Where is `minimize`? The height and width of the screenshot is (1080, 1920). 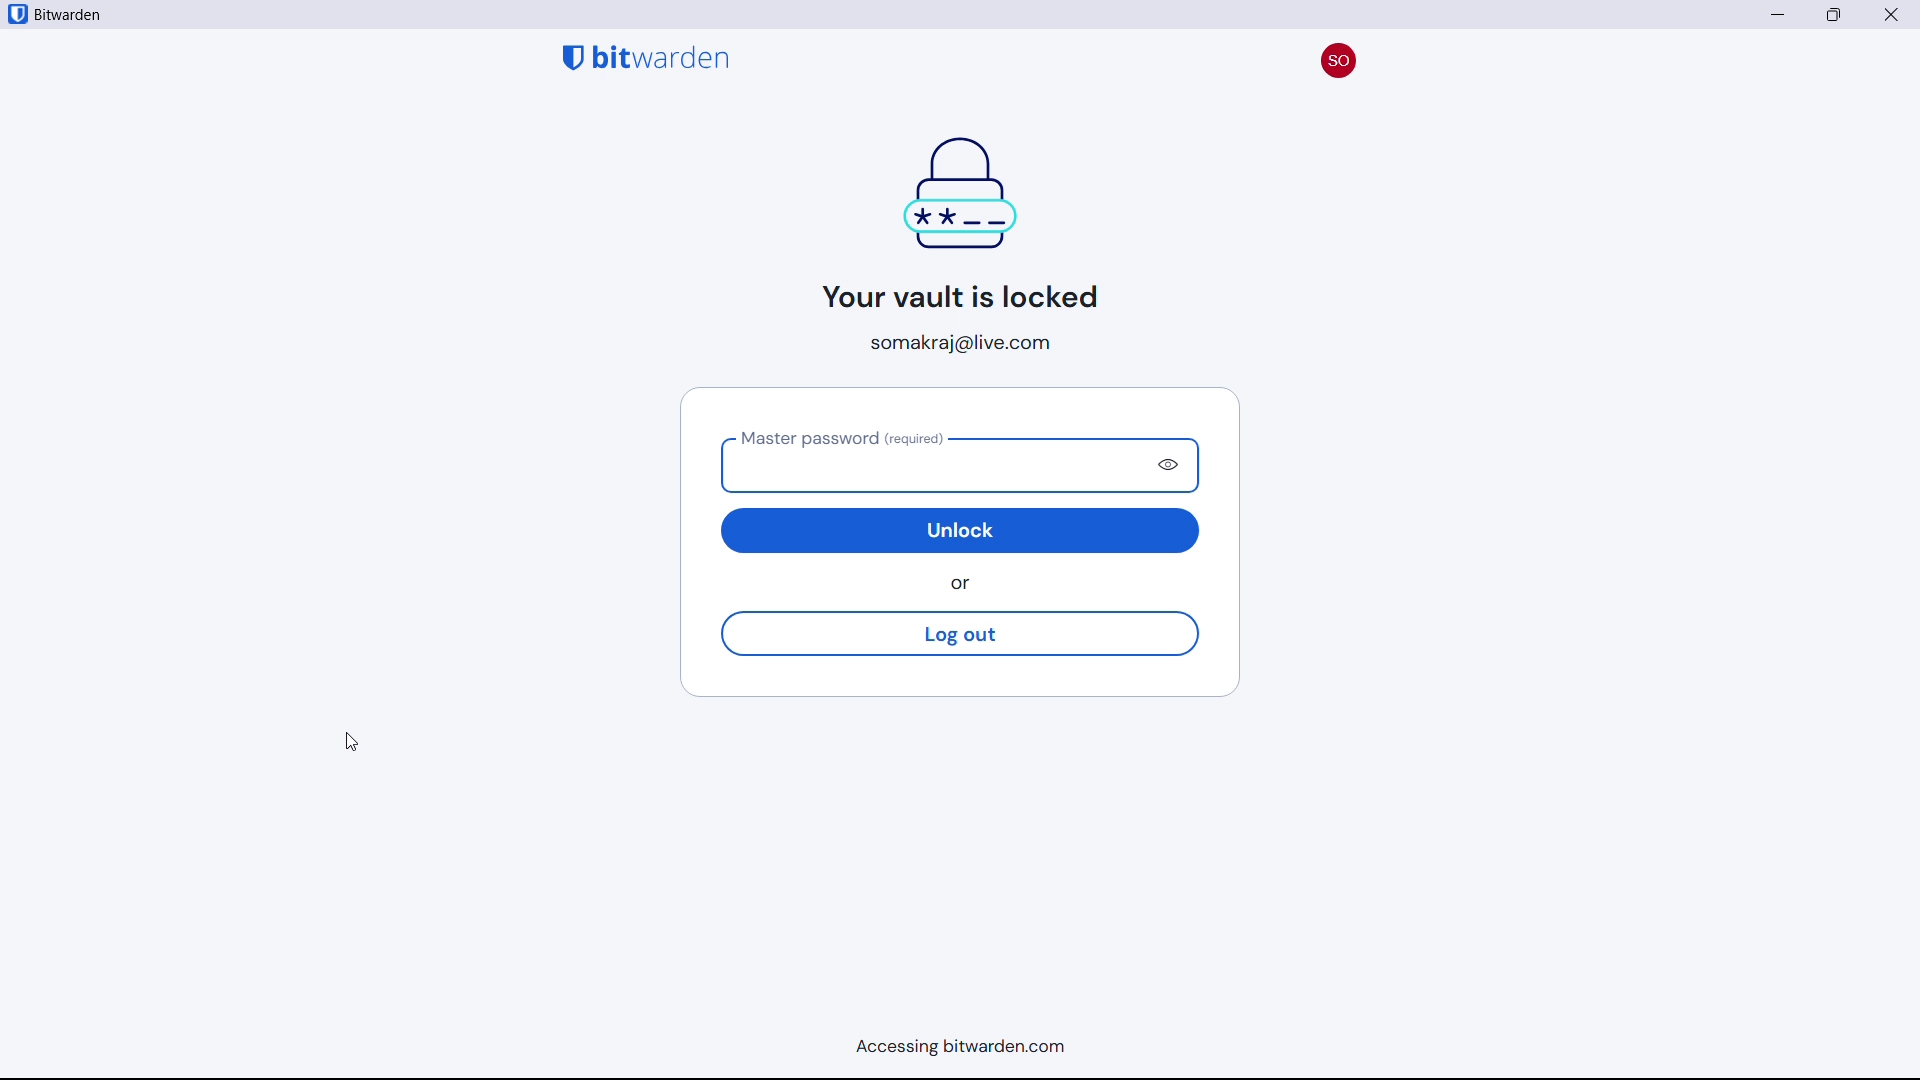
minimize is located at coordinates (1779, 14).